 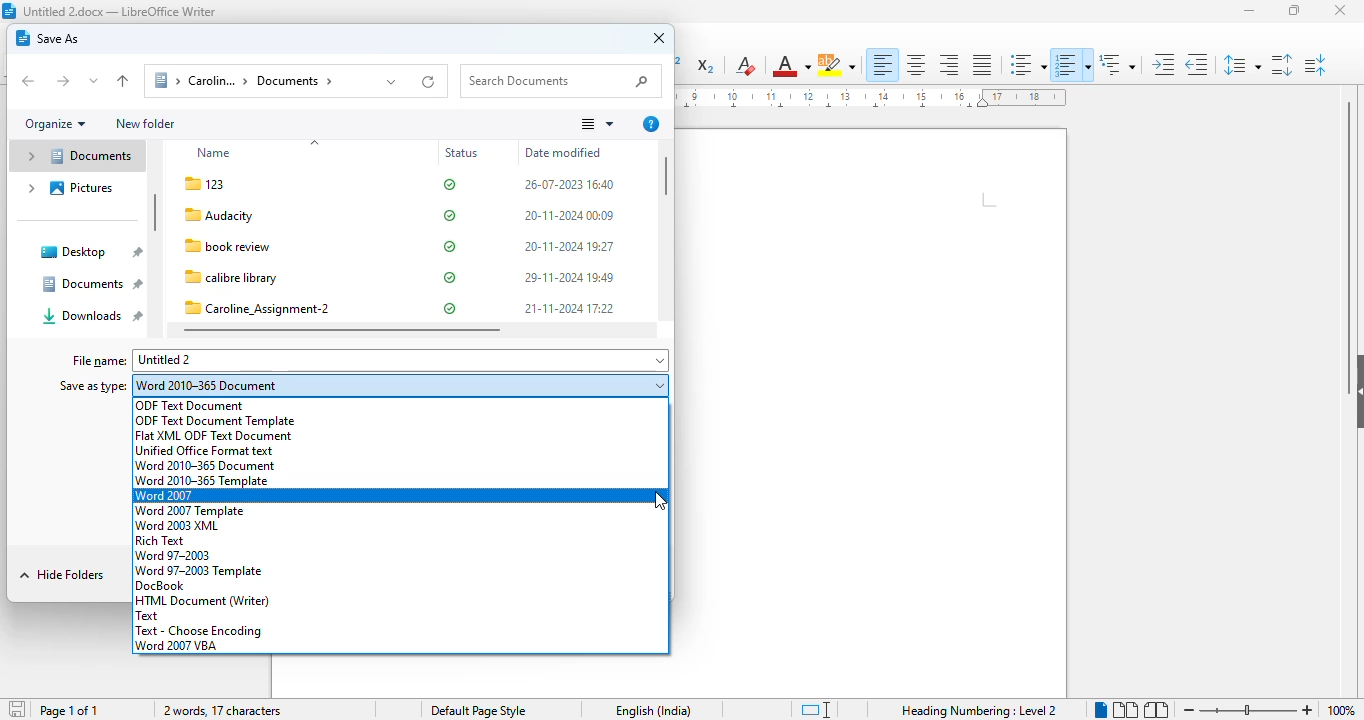 I want to click on page 1 of 1, so click(x=69, y=711).